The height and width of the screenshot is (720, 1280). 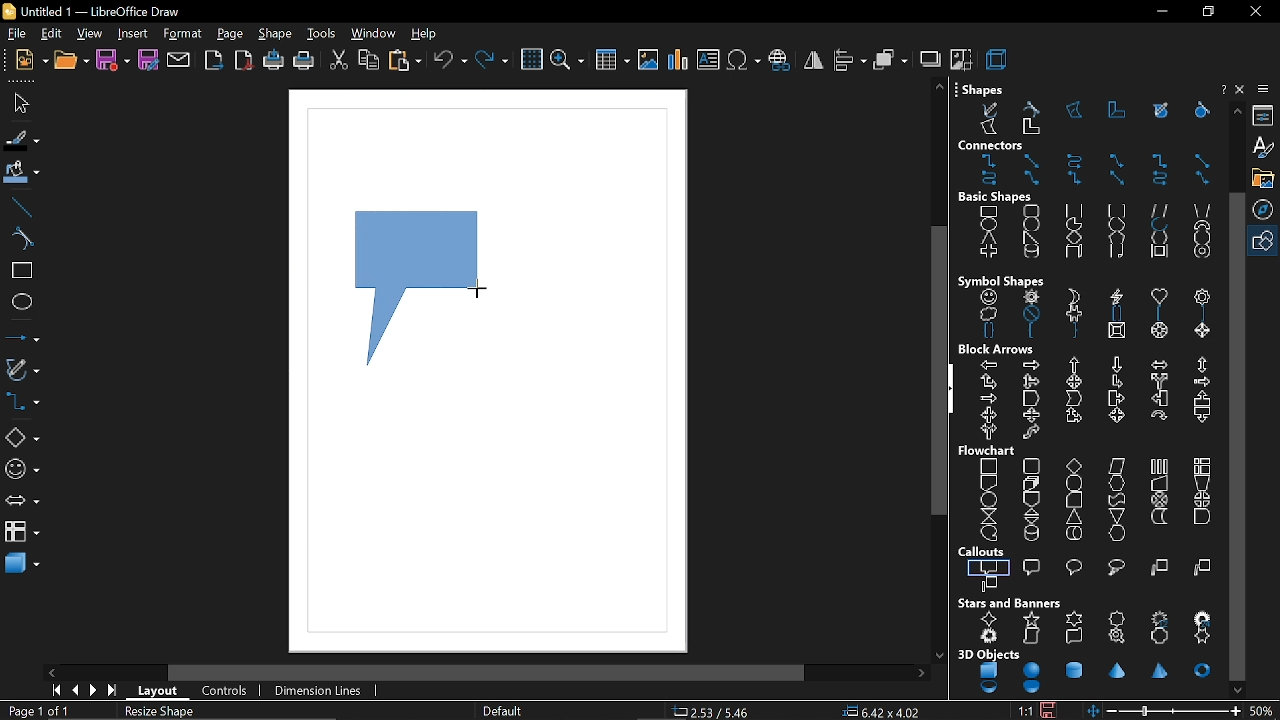 I want to click on sidebar settings, so click(x=1264, y=91).